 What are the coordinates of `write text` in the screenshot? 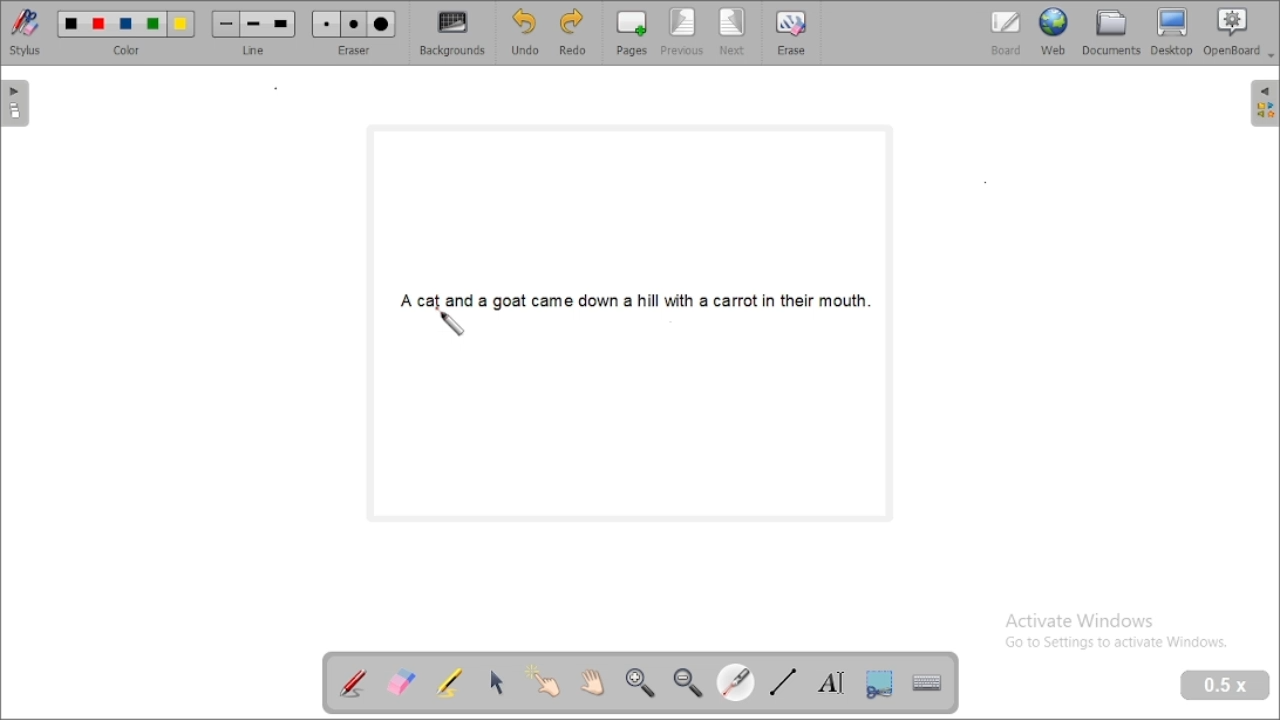 It's located at (830, 682).